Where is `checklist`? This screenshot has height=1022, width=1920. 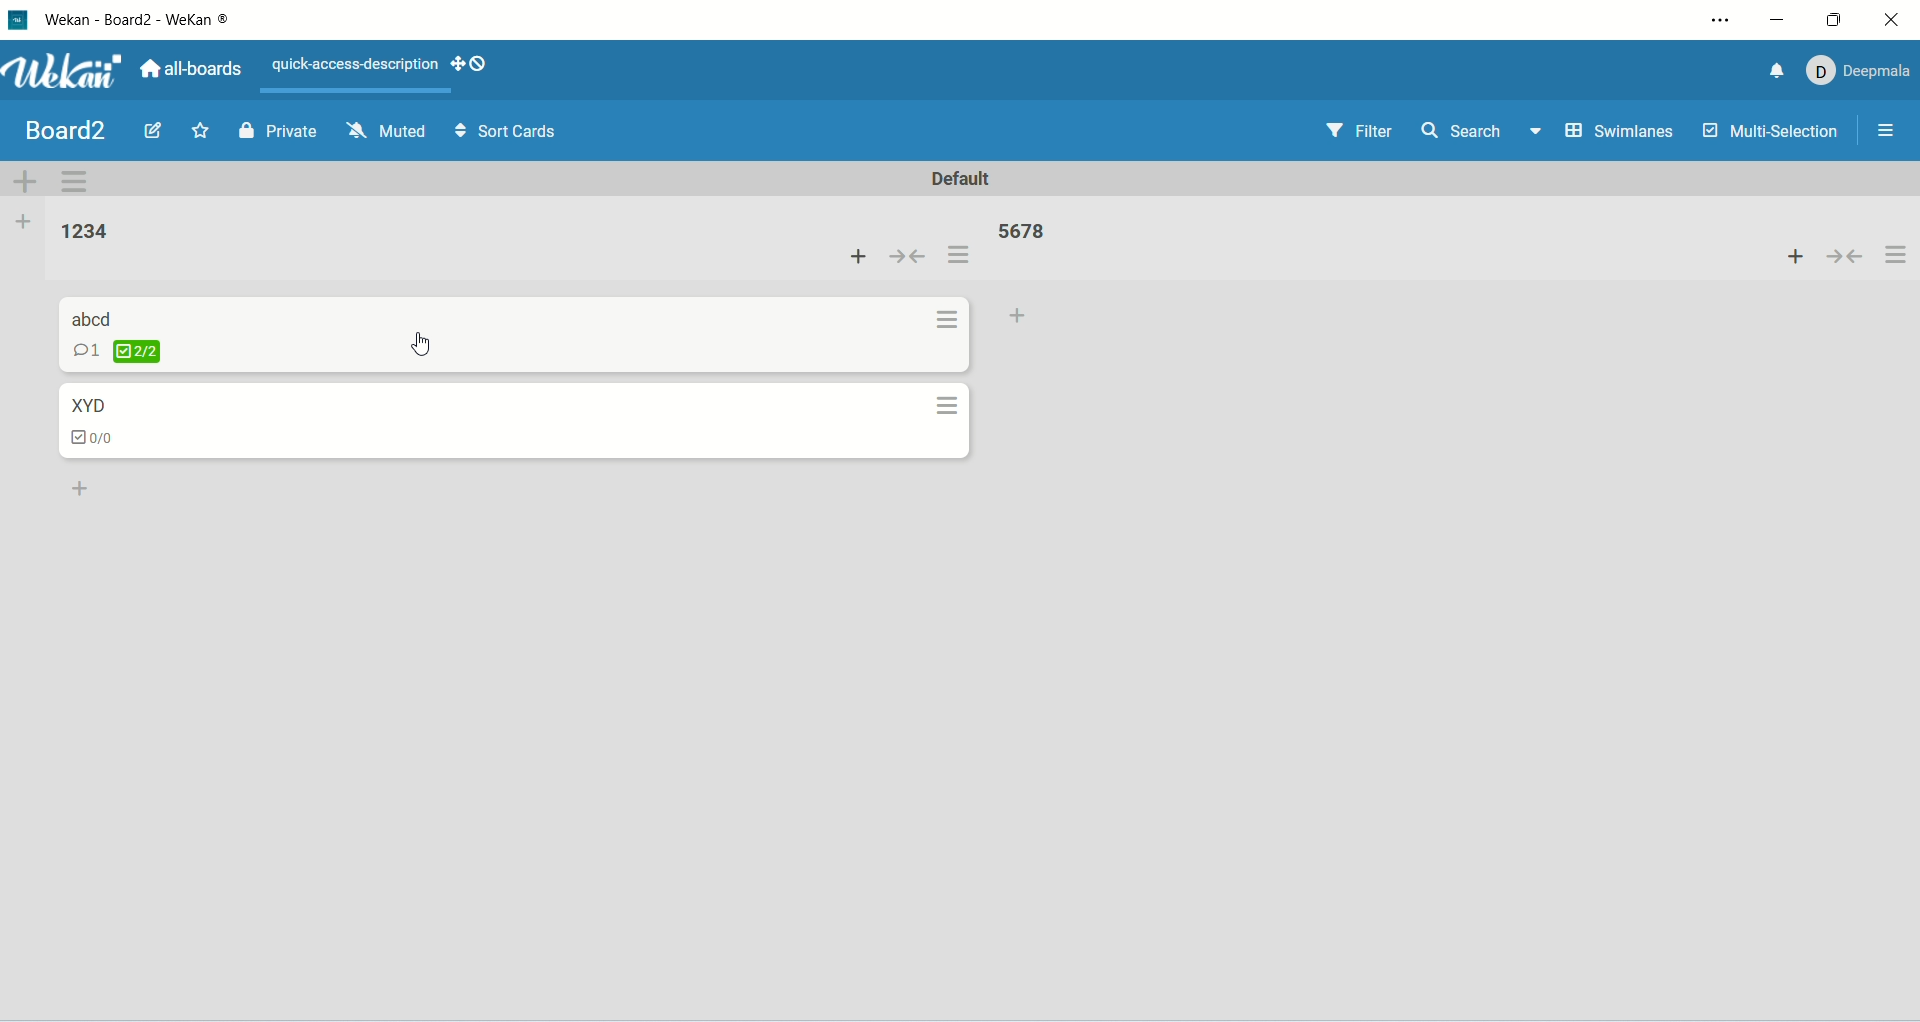
checklist is located at coordinates (101, 440).